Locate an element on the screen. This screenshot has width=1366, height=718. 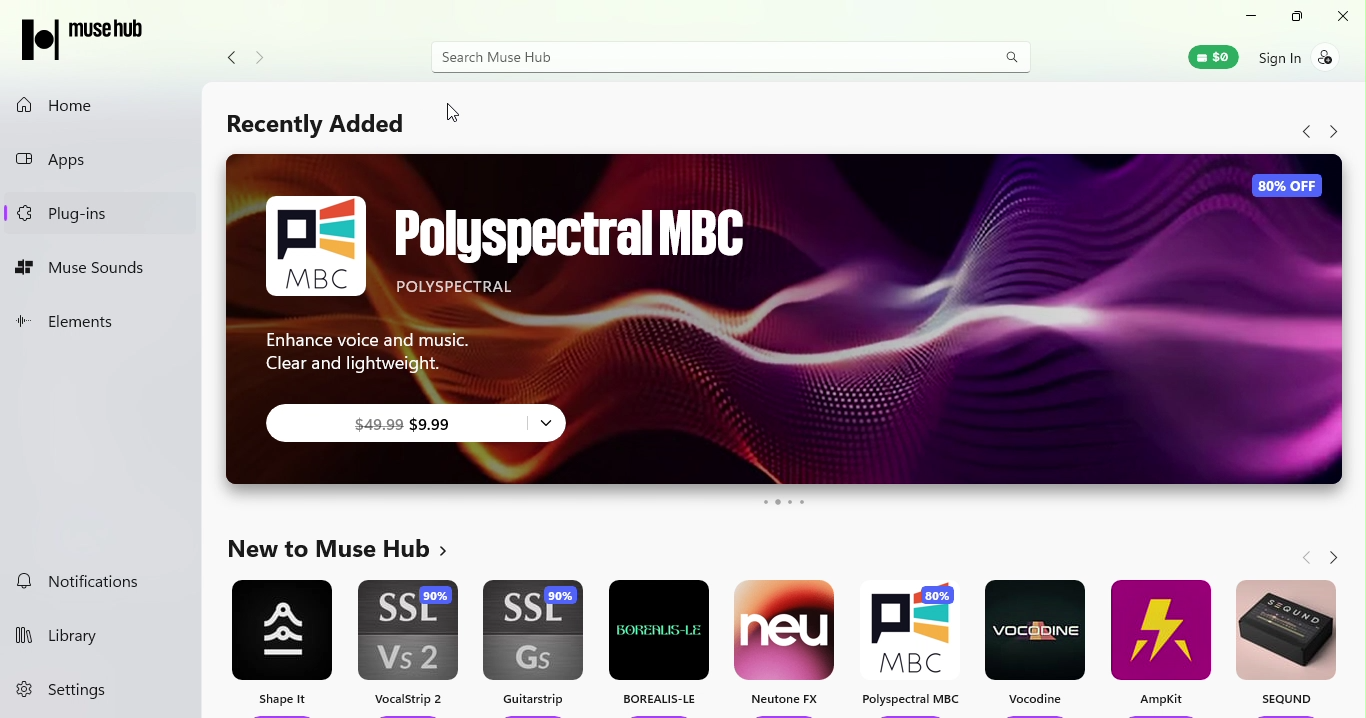
VocalStrip 2 is located at coordinates (413, 649).